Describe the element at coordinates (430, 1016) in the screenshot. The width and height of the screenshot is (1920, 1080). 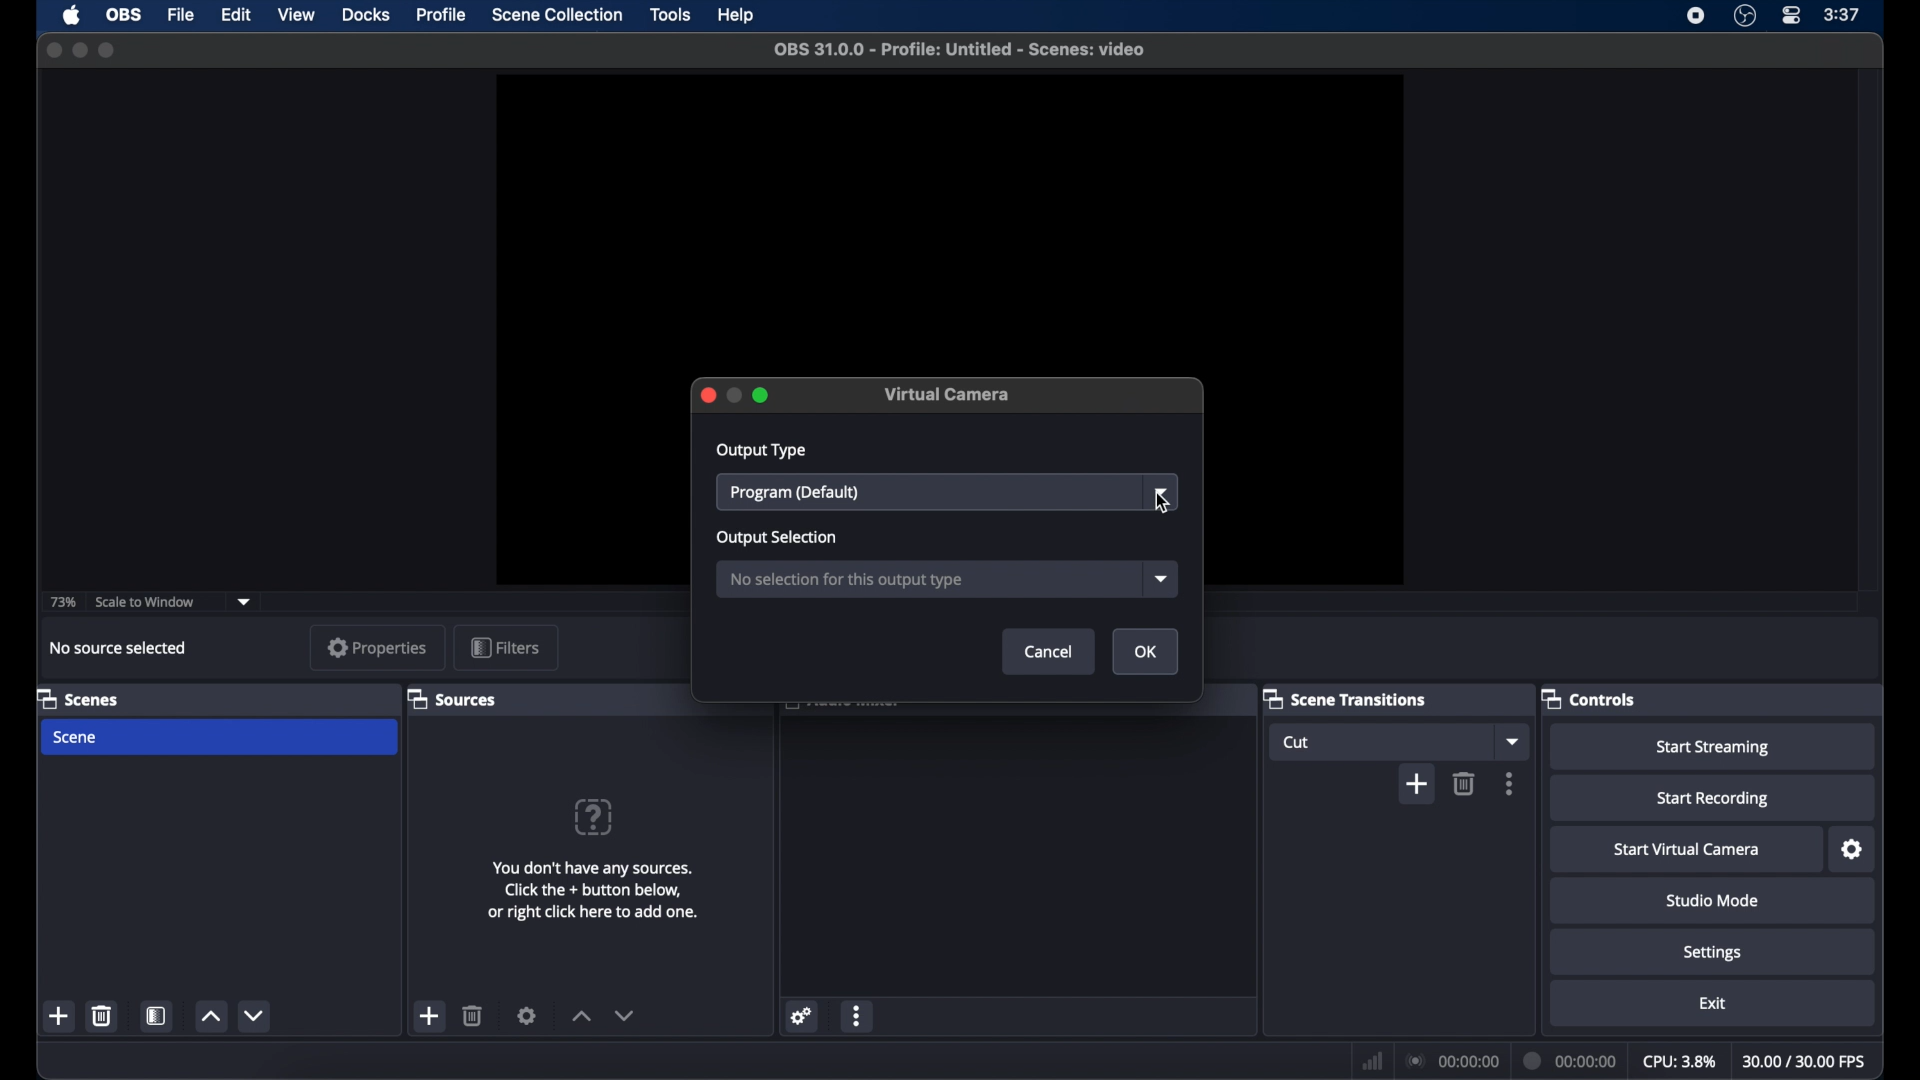
I see `add` at that location.